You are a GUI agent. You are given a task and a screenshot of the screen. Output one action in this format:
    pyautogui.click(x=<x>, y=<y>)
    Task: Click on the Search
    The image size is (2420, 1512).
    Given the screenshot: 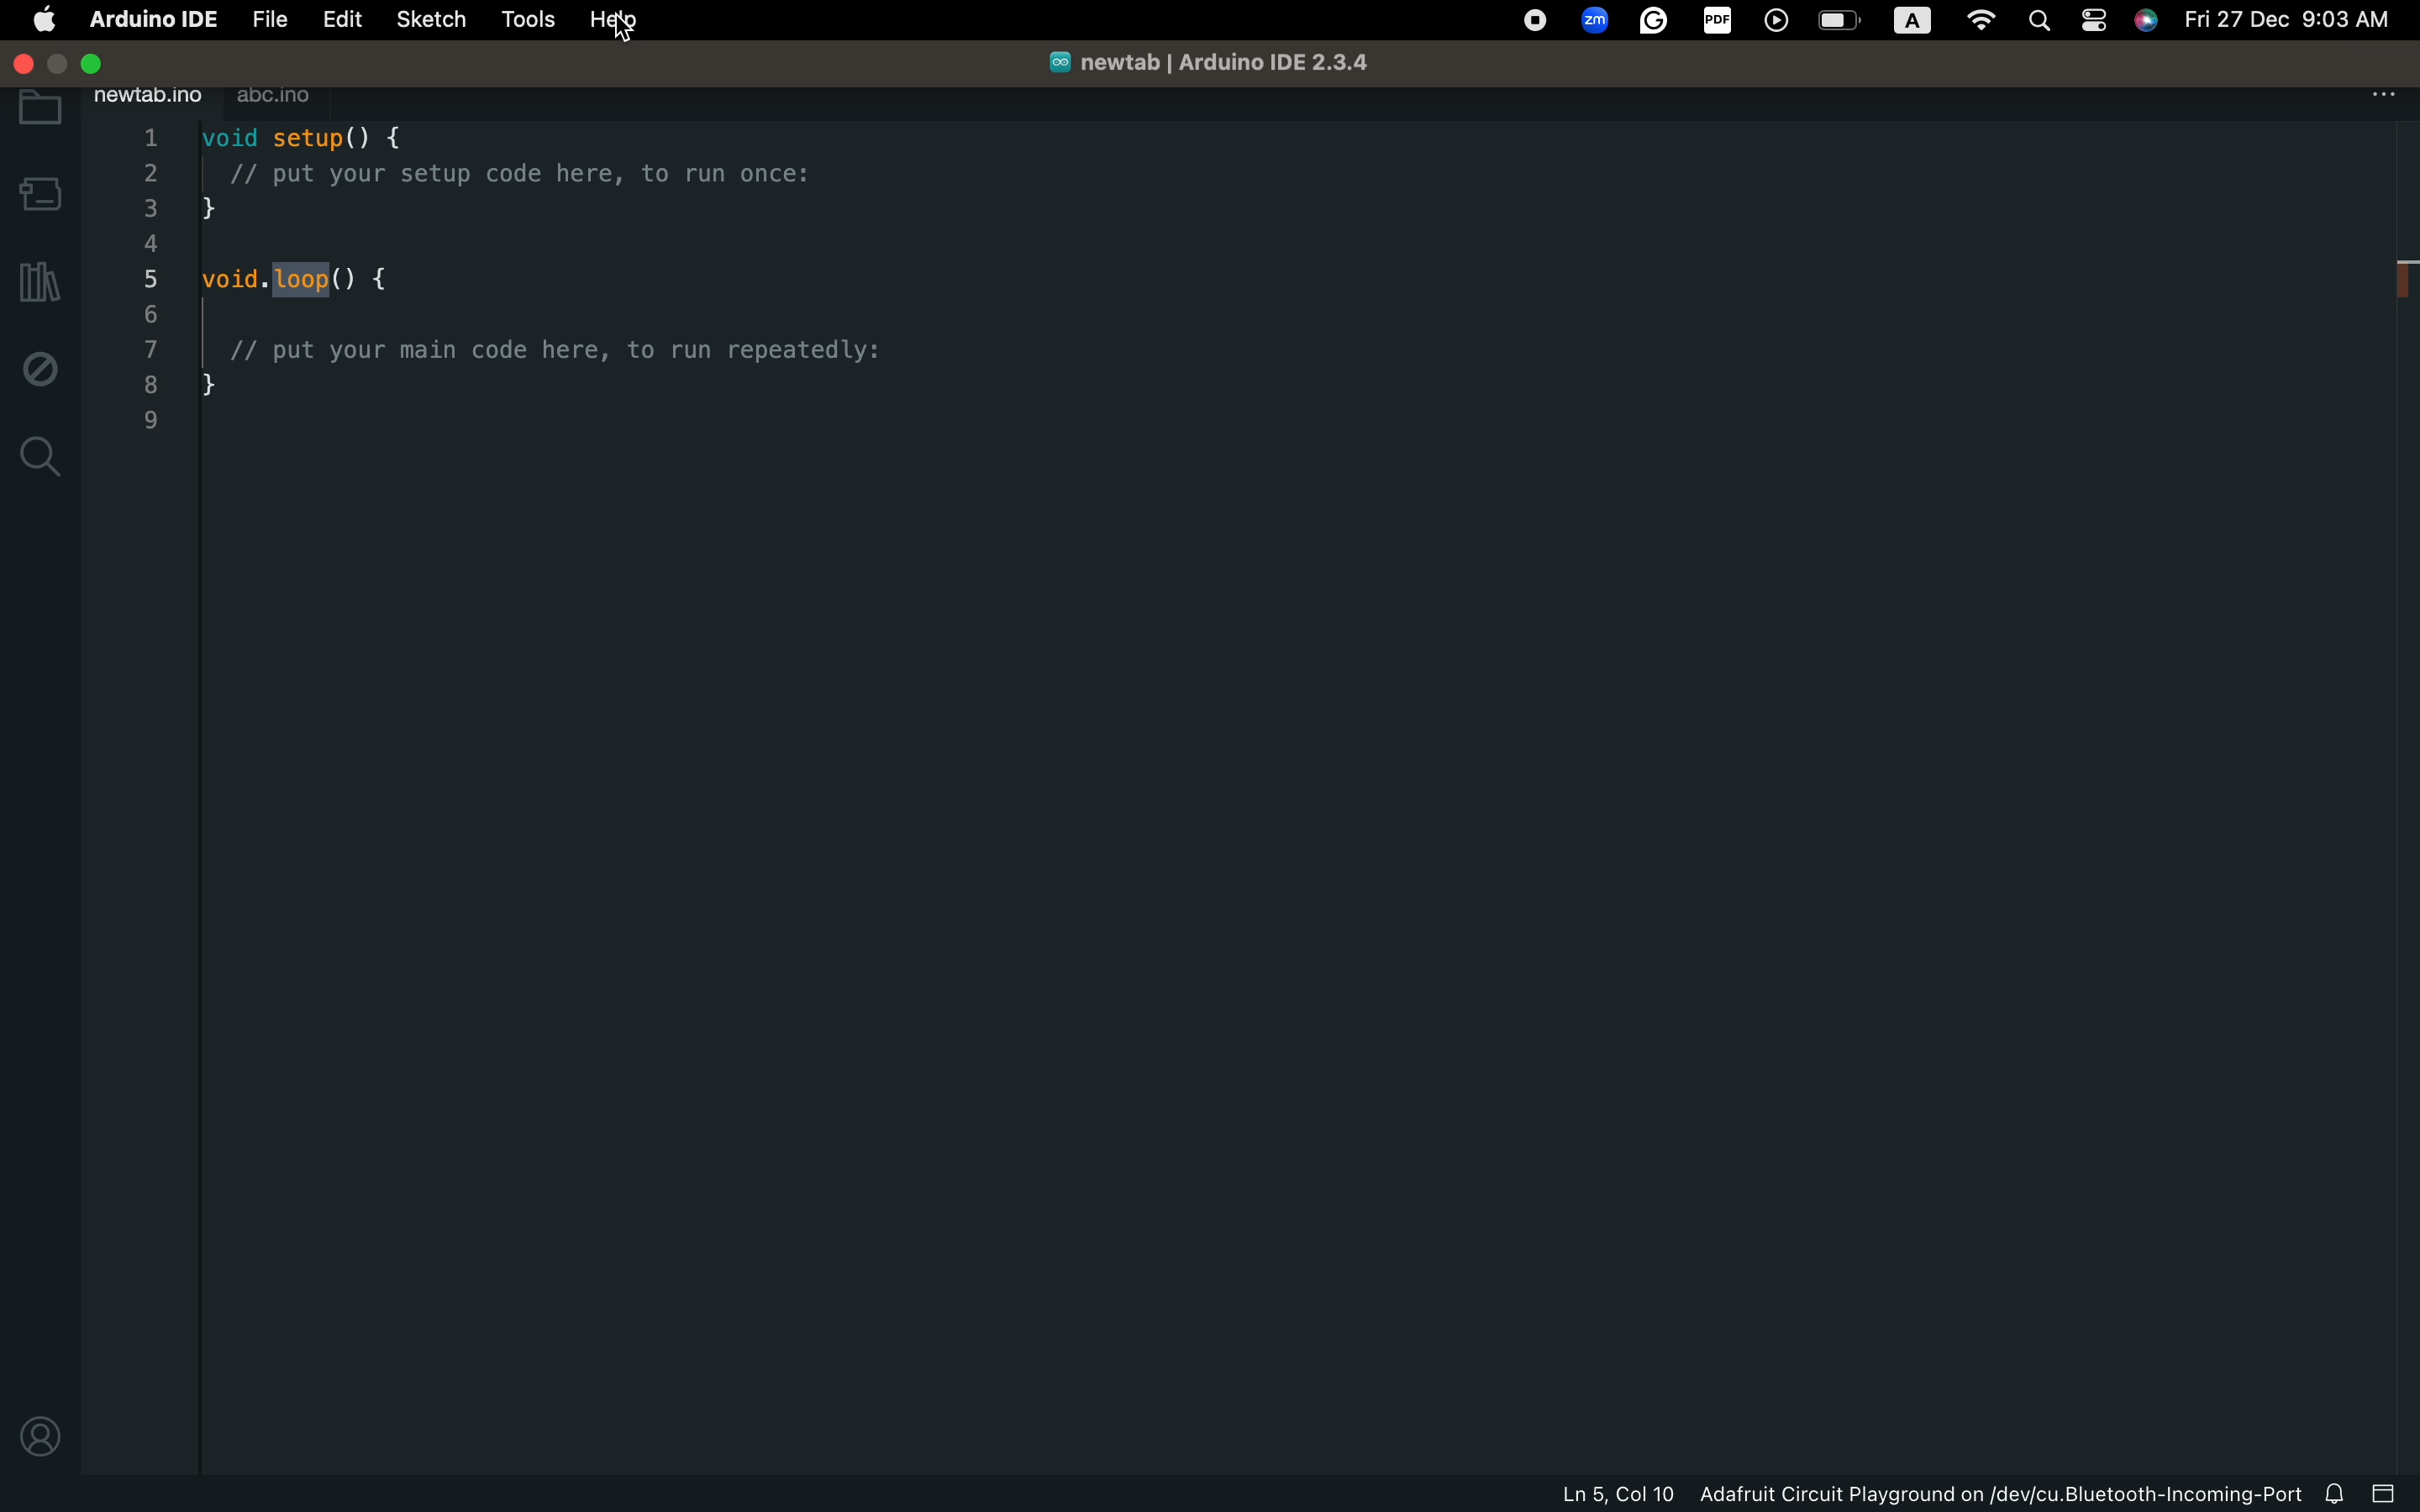 What is the action you would take?
    pyautogui.click(x=2045, y=22)
    